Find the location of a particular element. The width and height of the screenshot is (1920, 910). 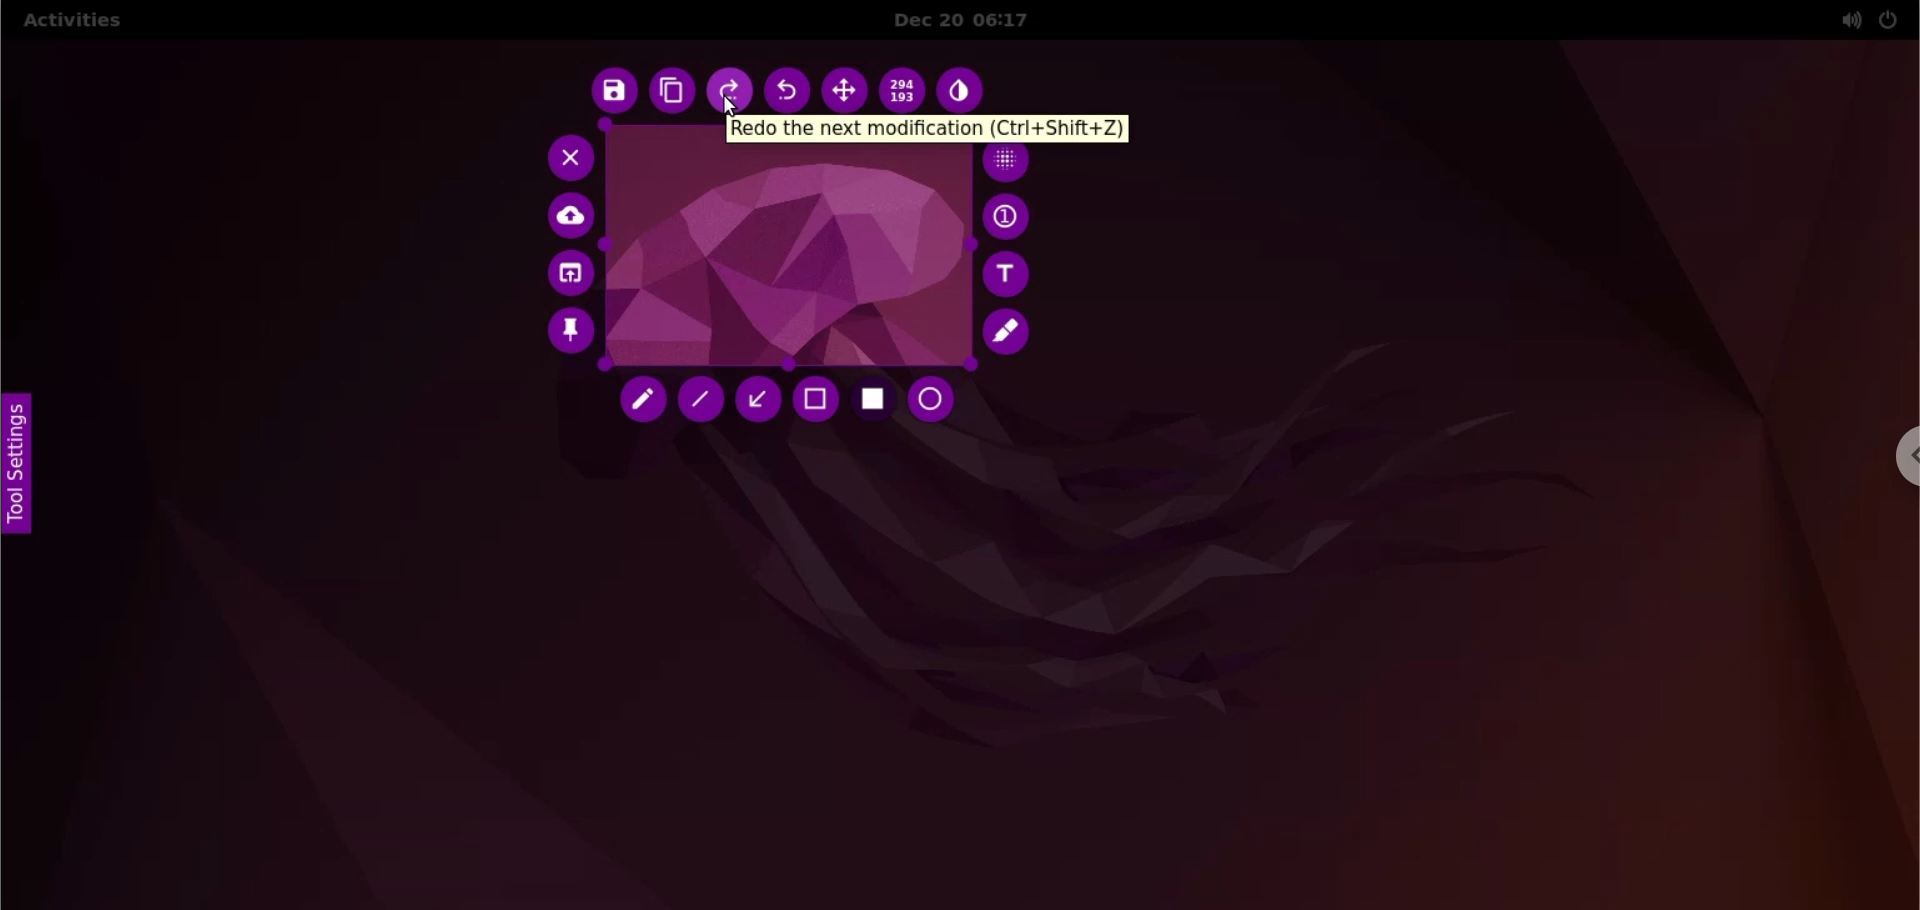

arrow tool is located at coordinates (757, 399).